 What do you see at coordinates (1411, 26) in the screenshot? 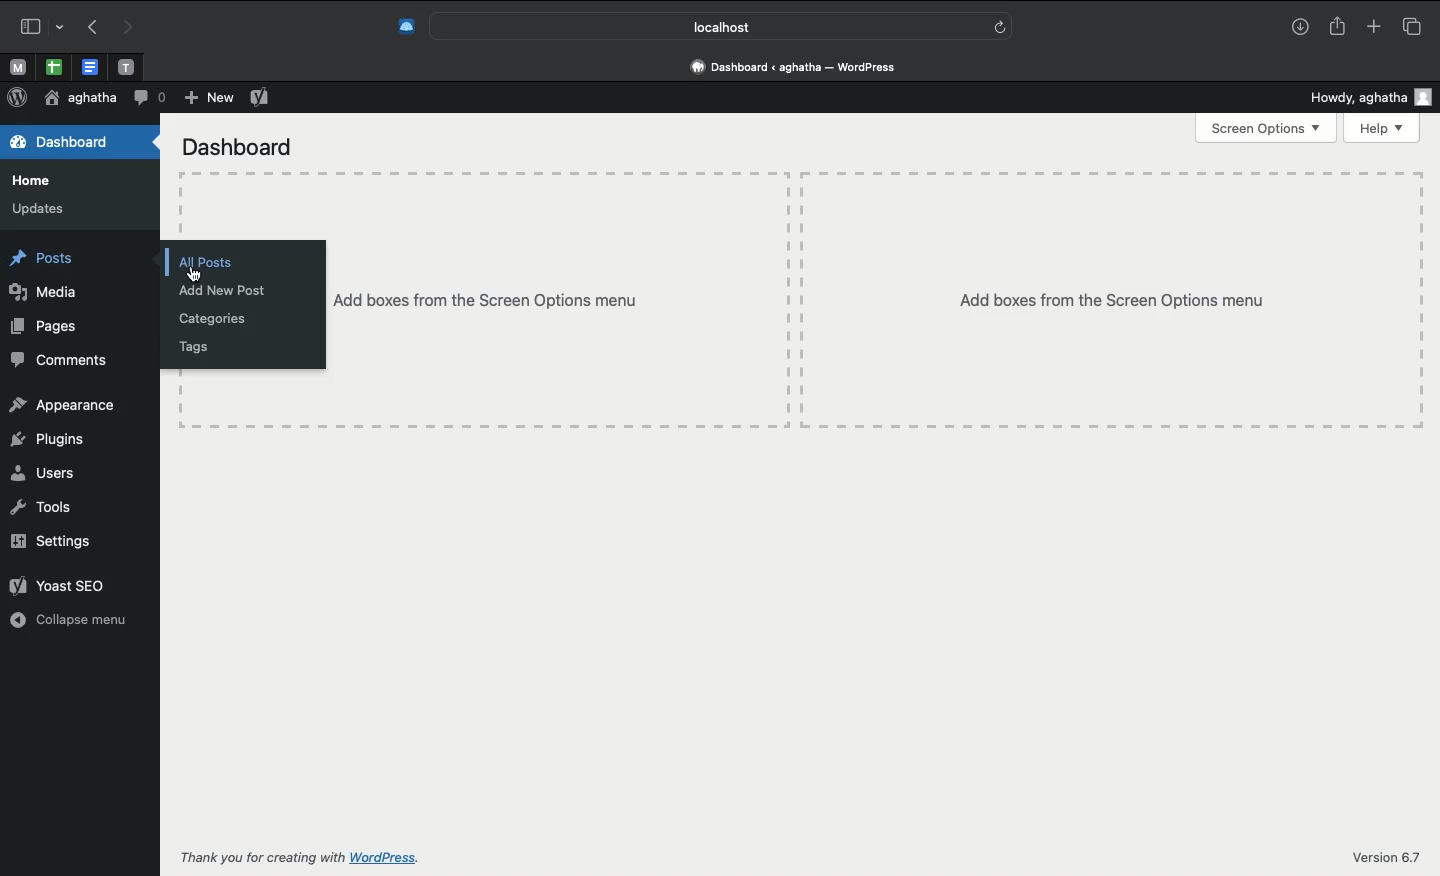
I see `Tabs` at bounding box center [1411, 26].